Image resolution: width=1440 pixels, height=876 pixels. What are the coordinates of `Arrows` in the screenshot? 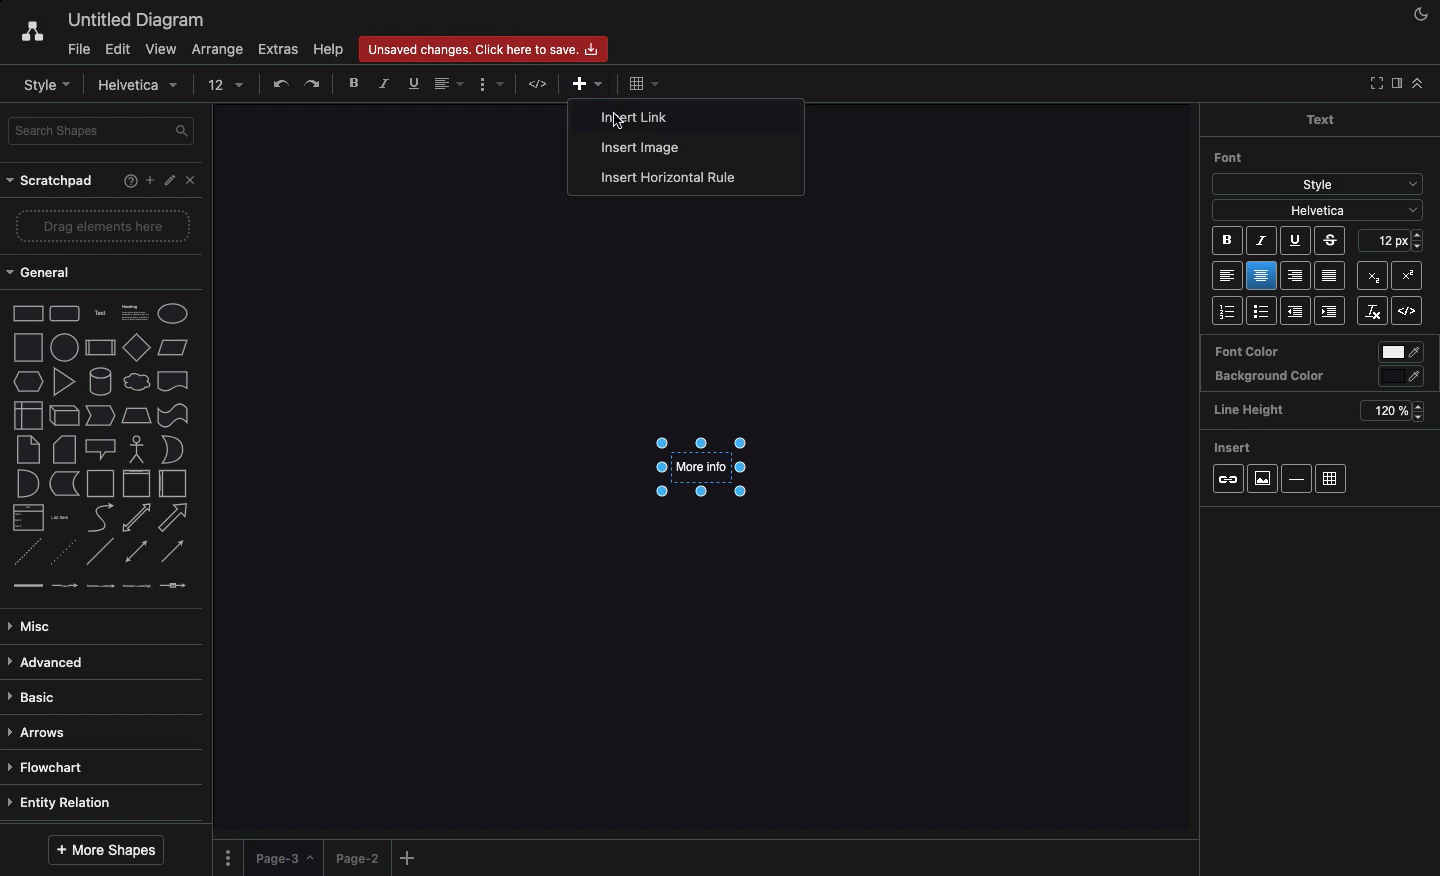 It's located at (41, 734).